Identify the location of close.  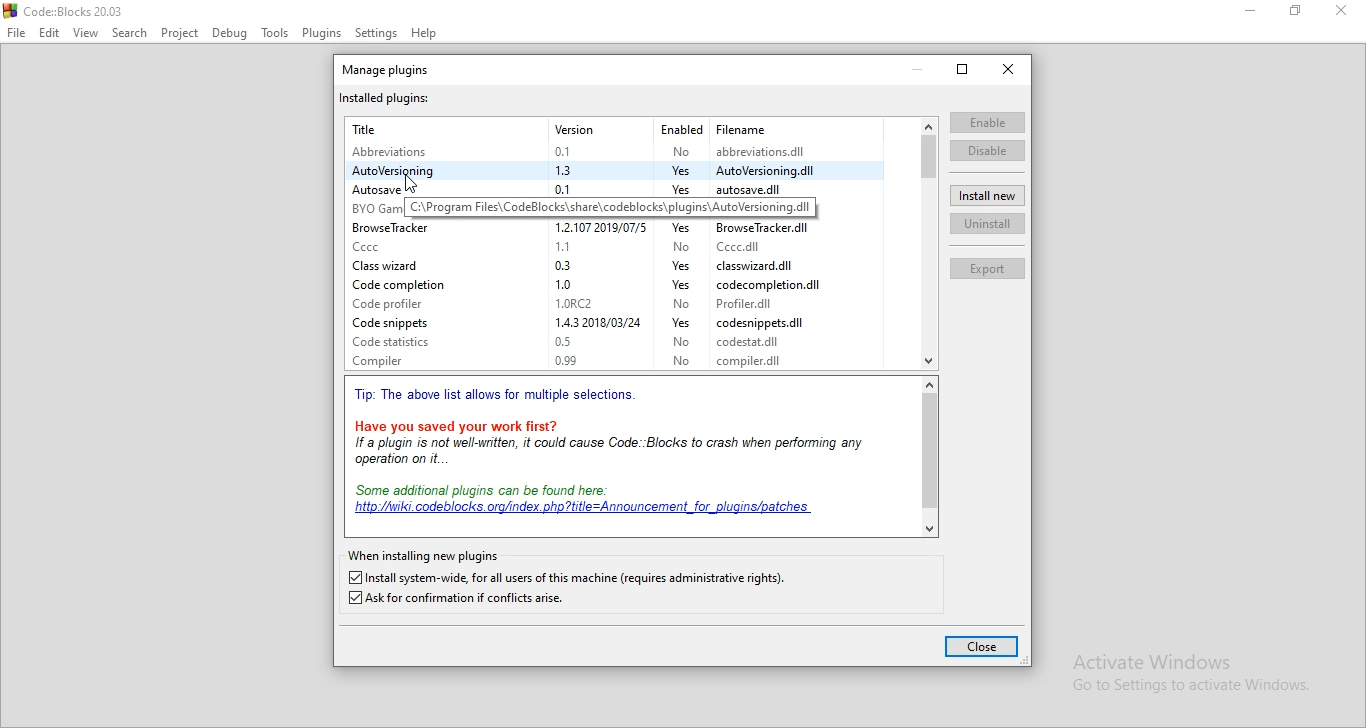
(1008, 69).